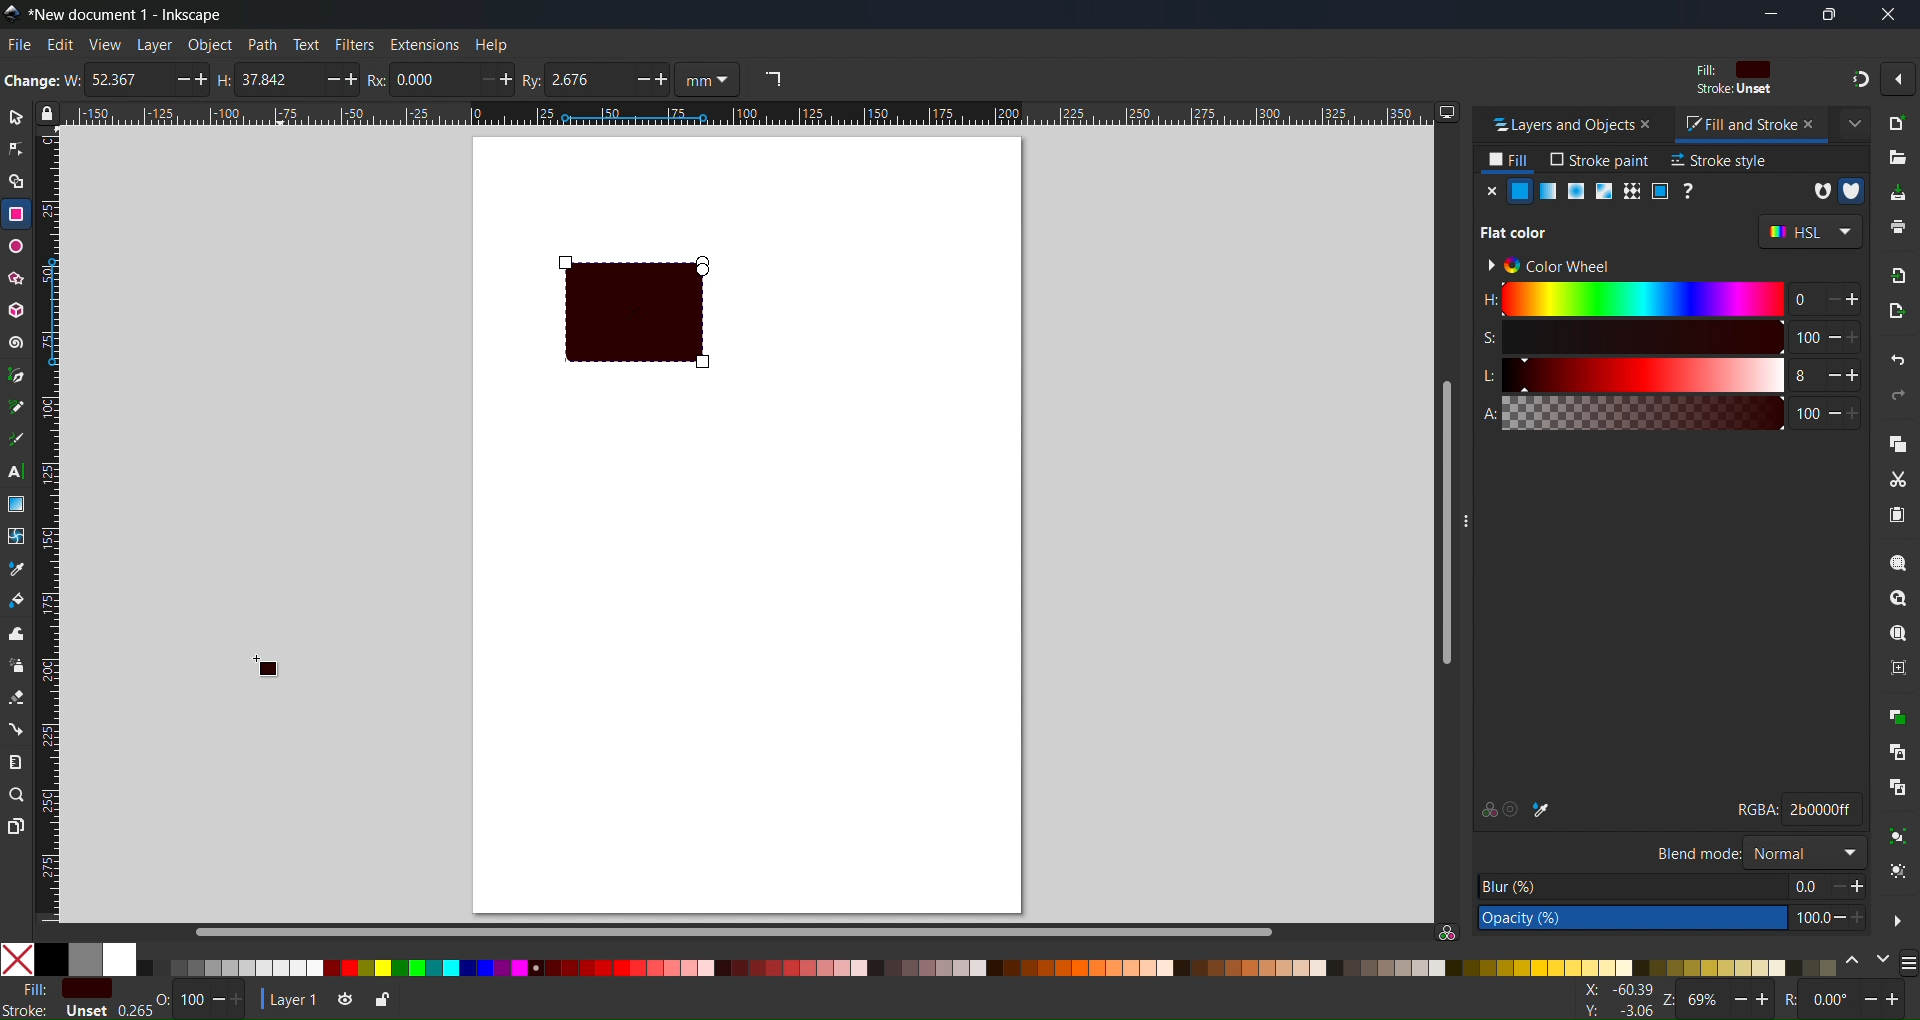 The height and width of the screenshot is (1020, 1920). I want to click on Maximize width, so click(204, 81).